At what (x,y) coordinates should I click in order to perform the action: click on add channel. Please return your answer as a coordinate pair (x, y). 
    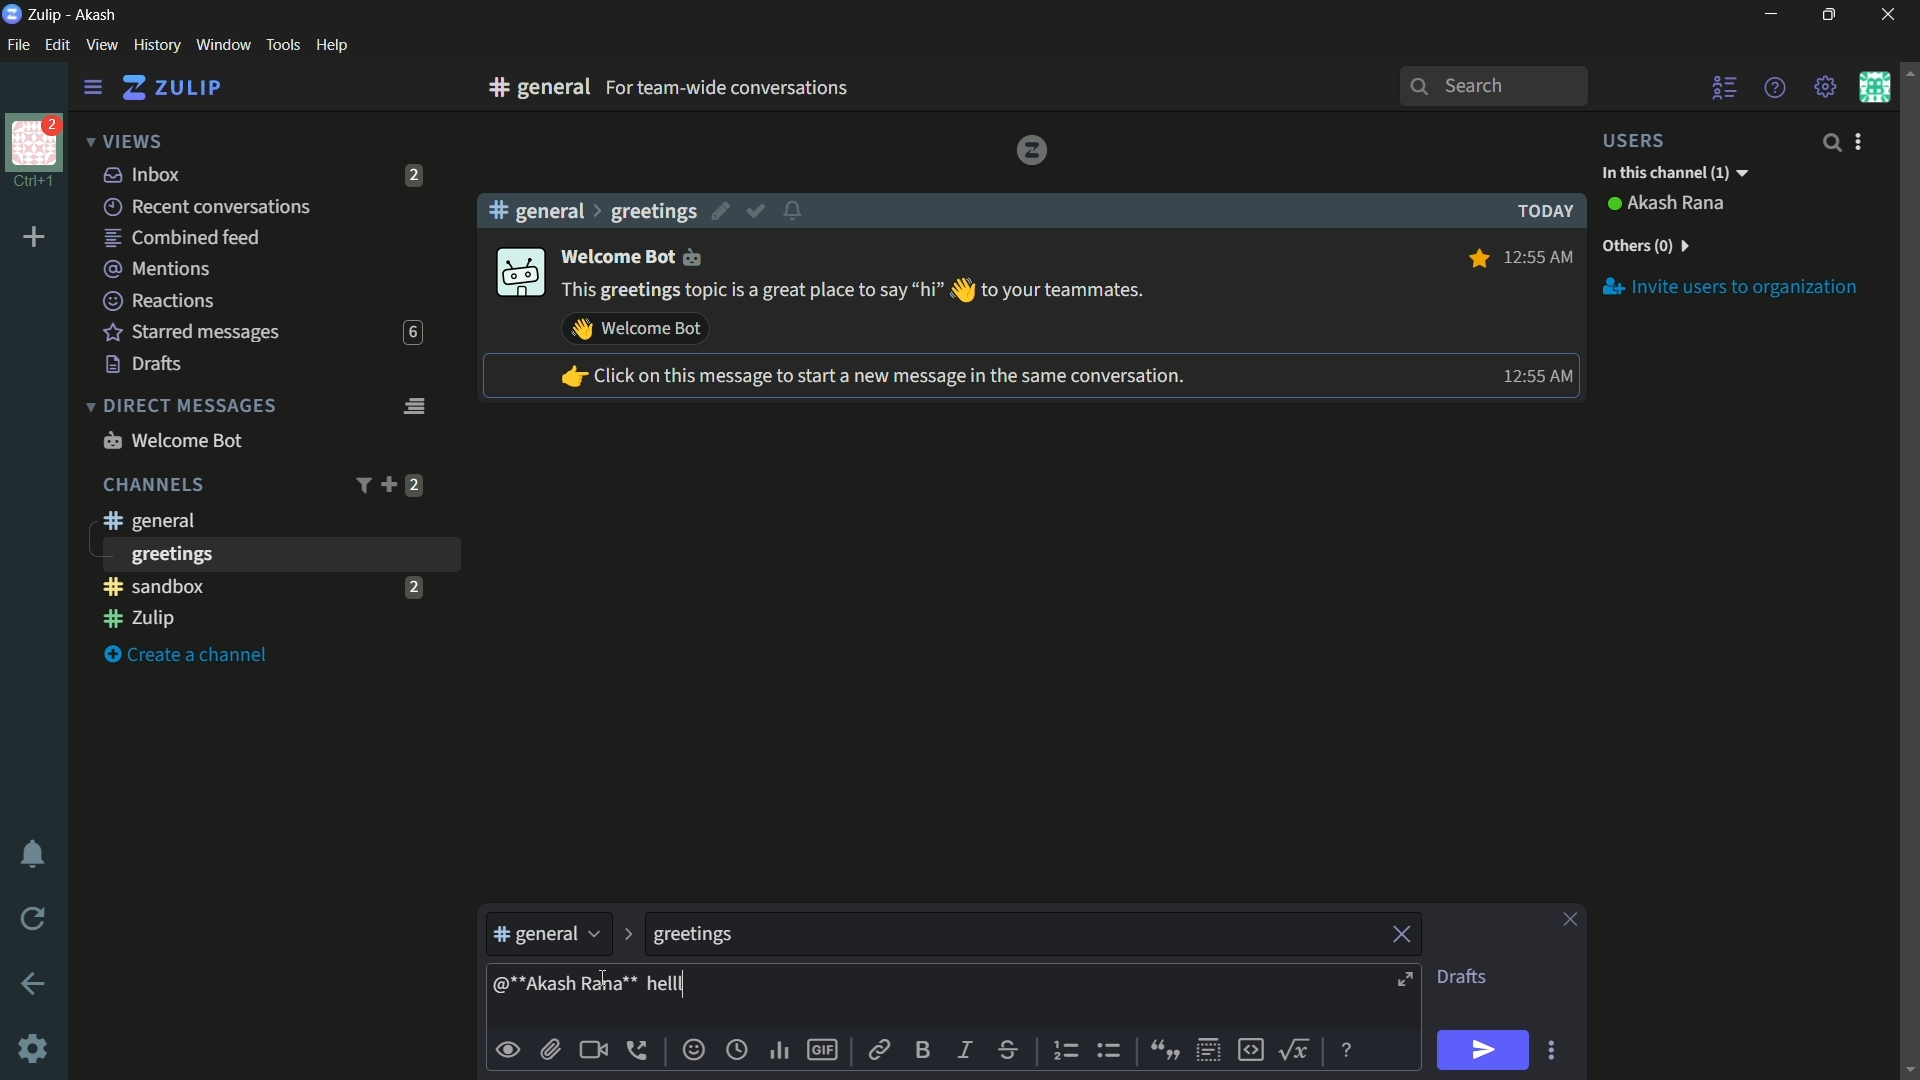
    Looking at the image, I should click on (388, 484).